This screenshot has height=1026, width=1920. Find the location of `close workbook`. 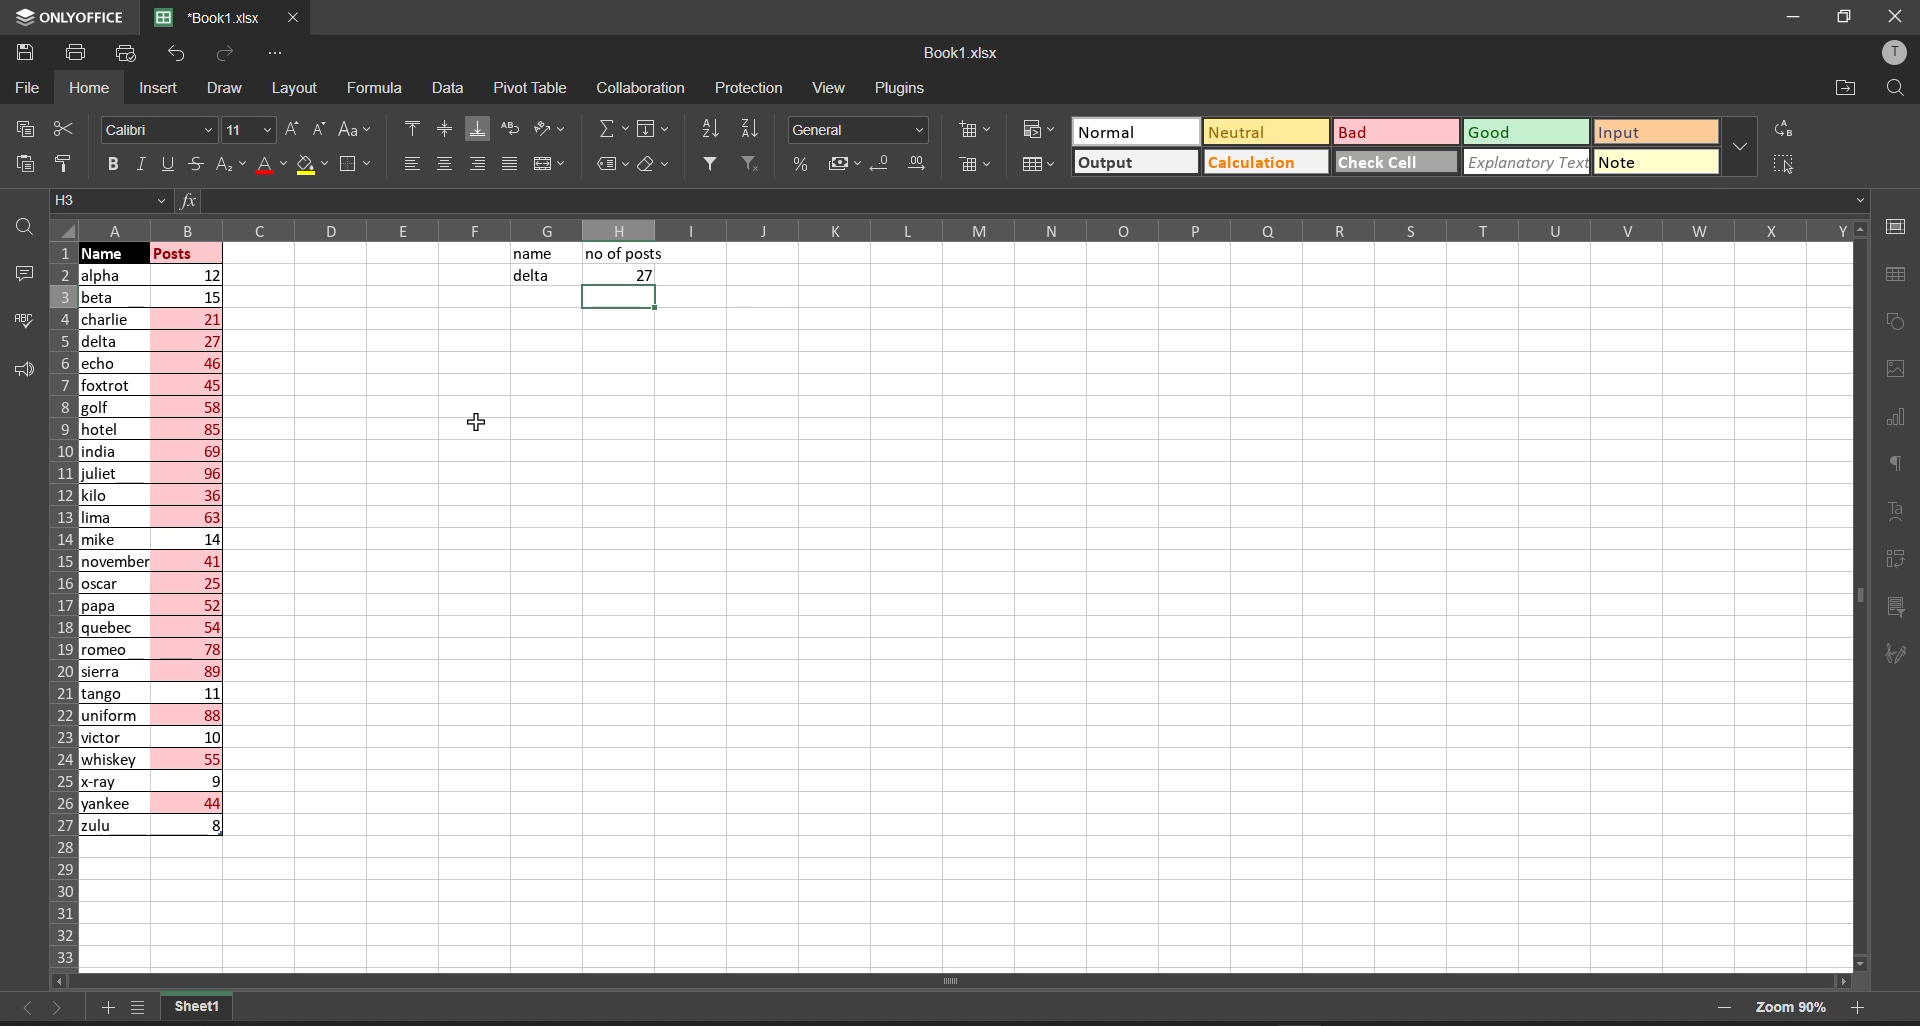

close workbook is located at coordinates (294, 18).